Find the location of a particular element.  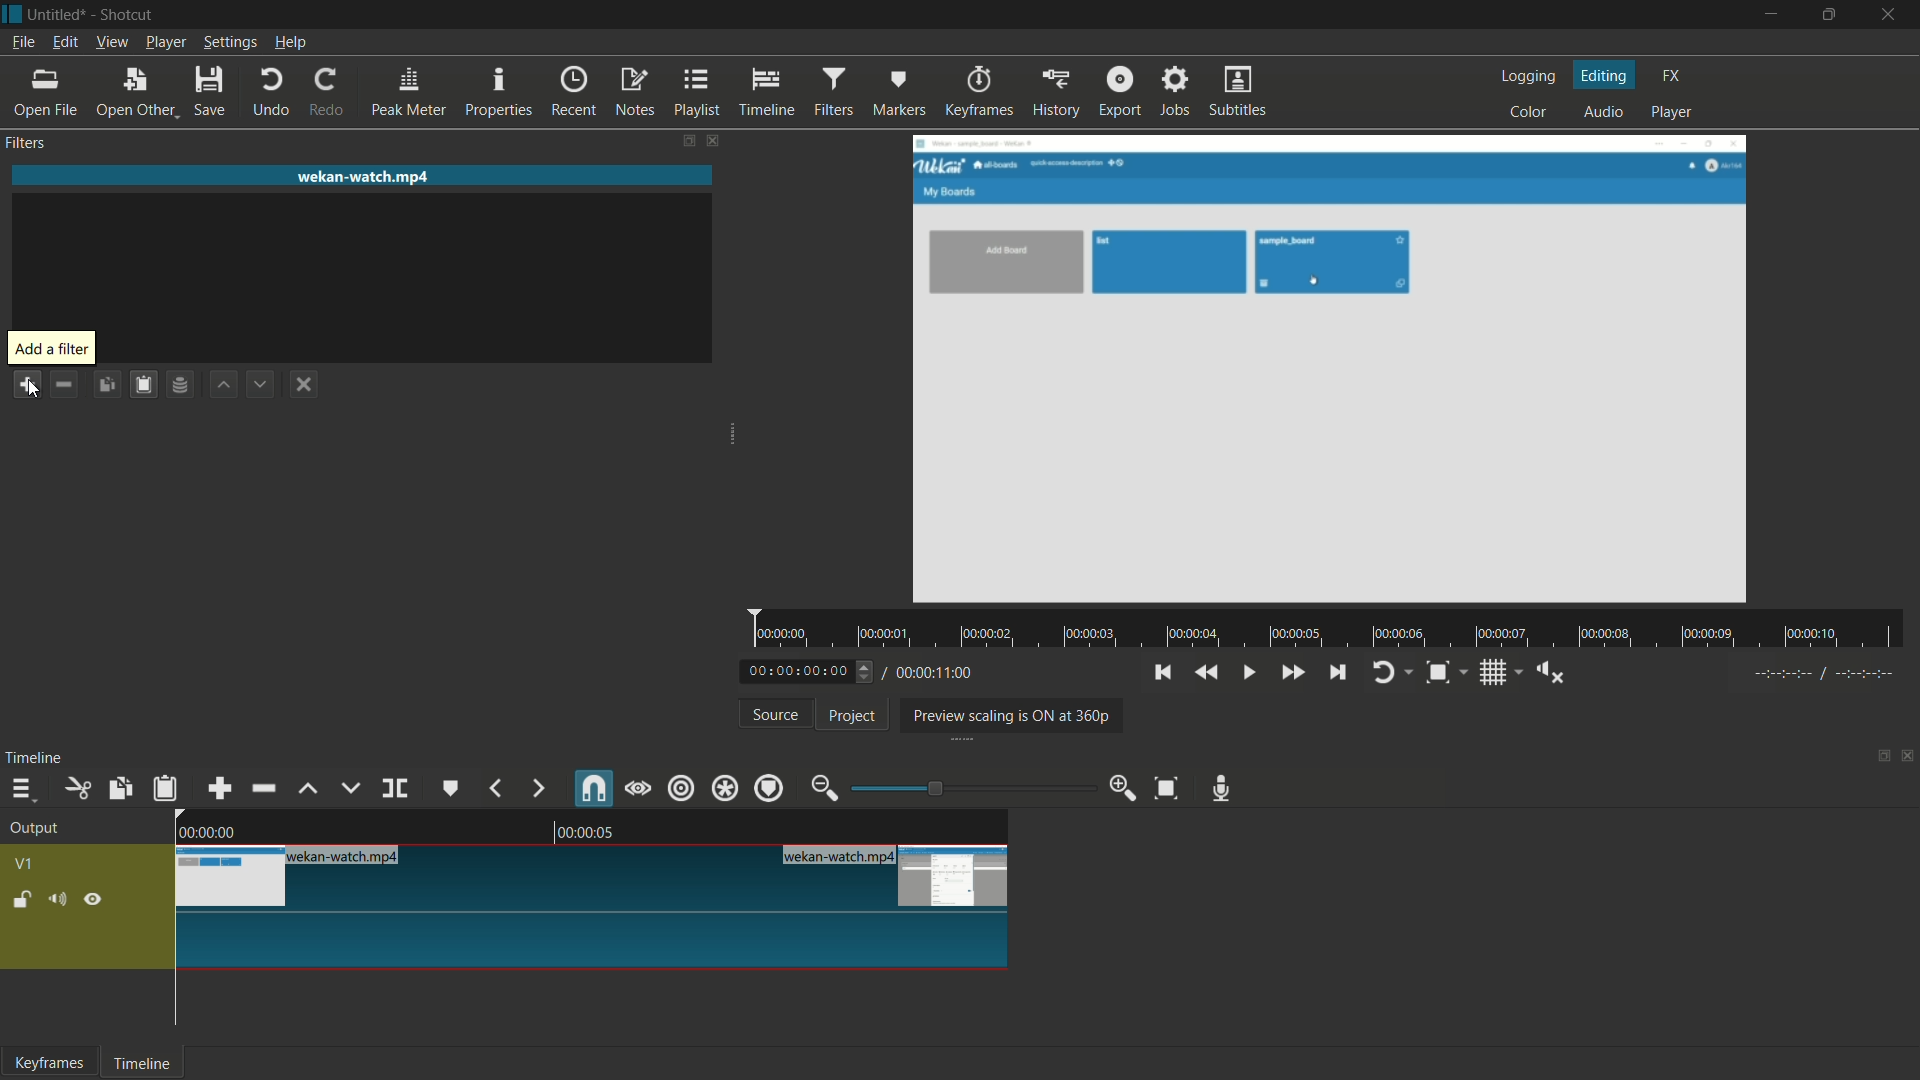

ripple markers is located at coordinates (770, 788).